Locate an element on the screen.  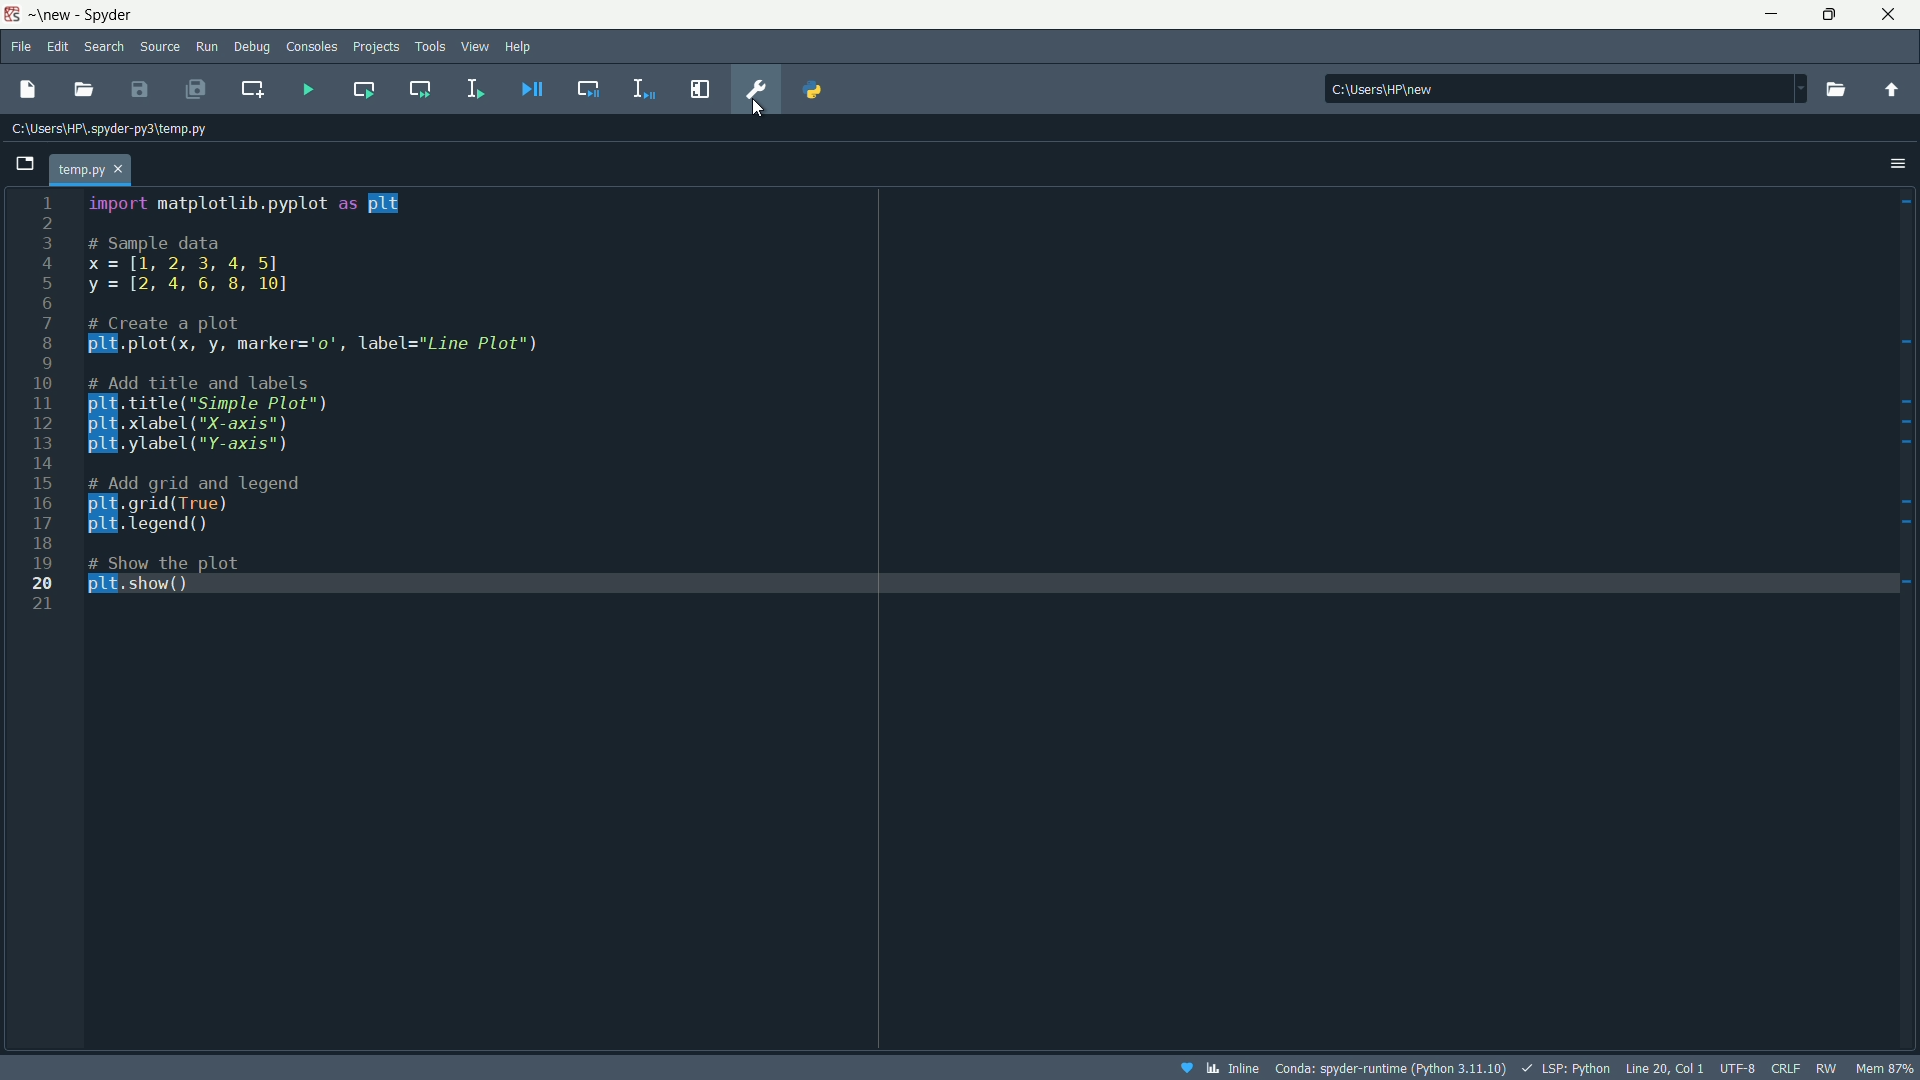
file encoding is located at coordinates (1737, 1068).